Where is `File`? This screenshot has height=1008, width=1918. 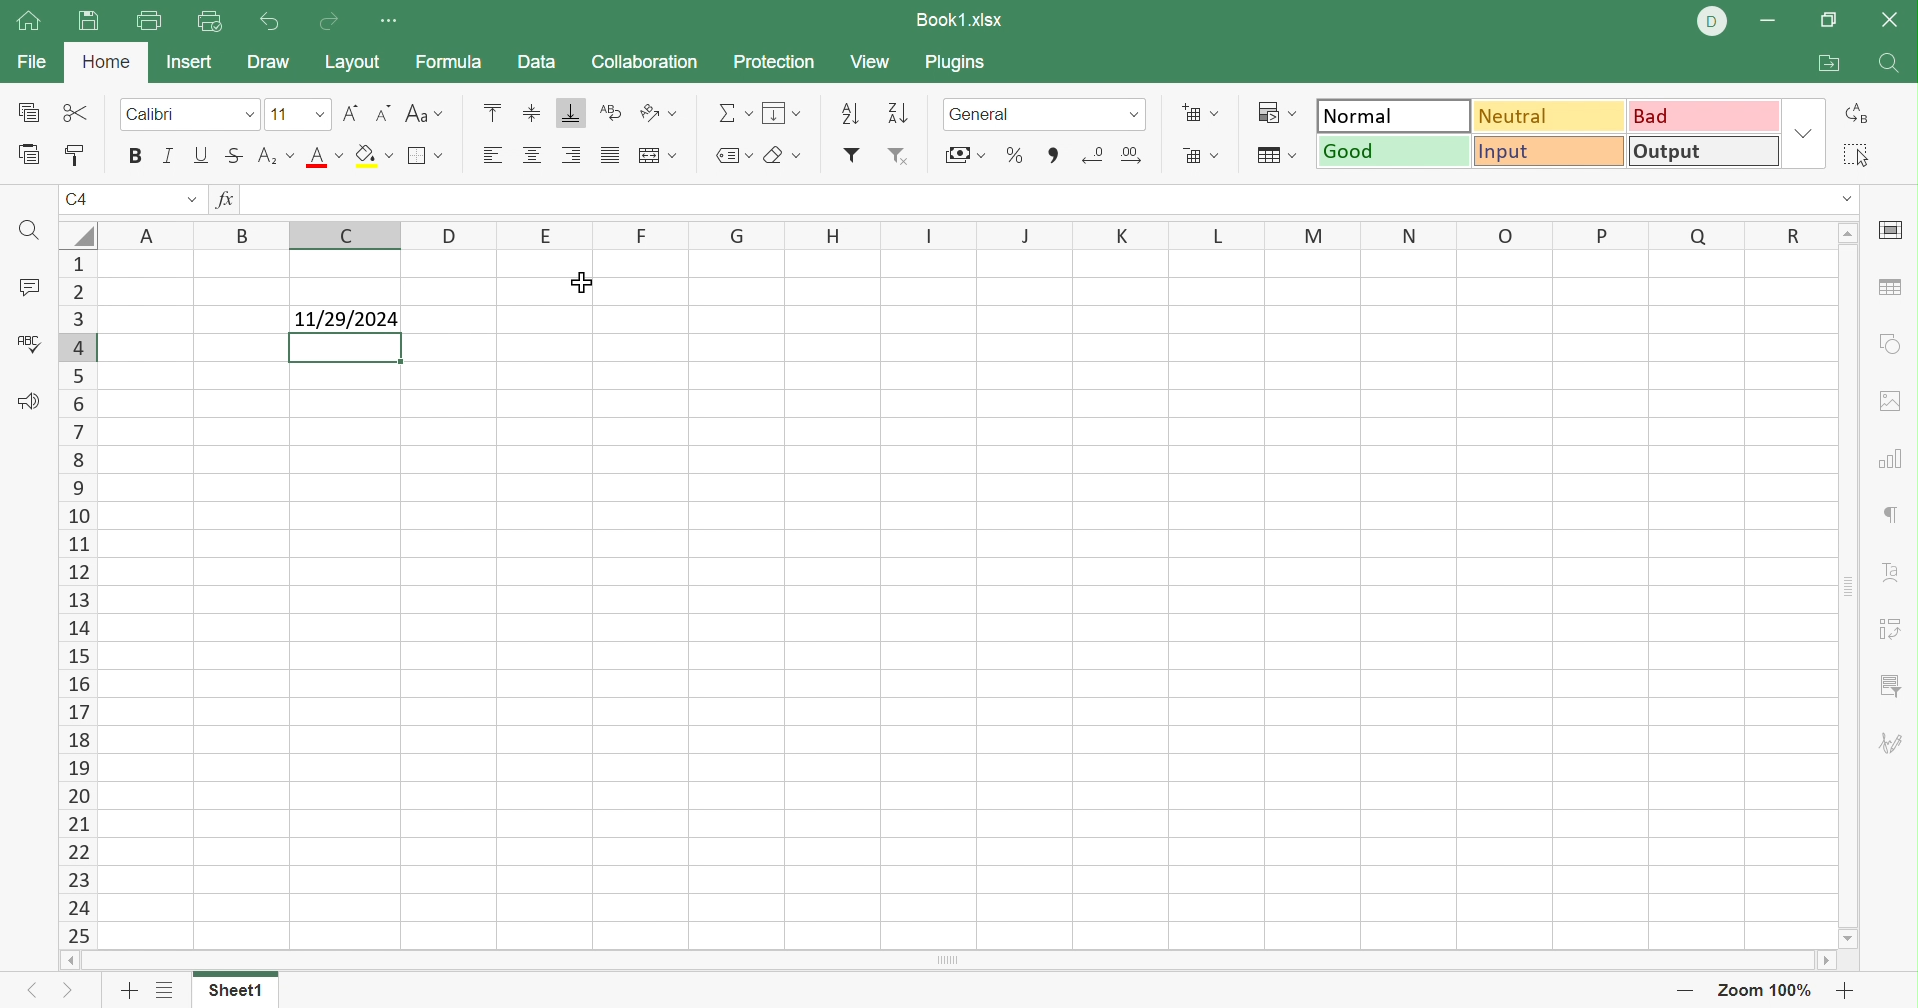 File is located at coordinates (29, 63).